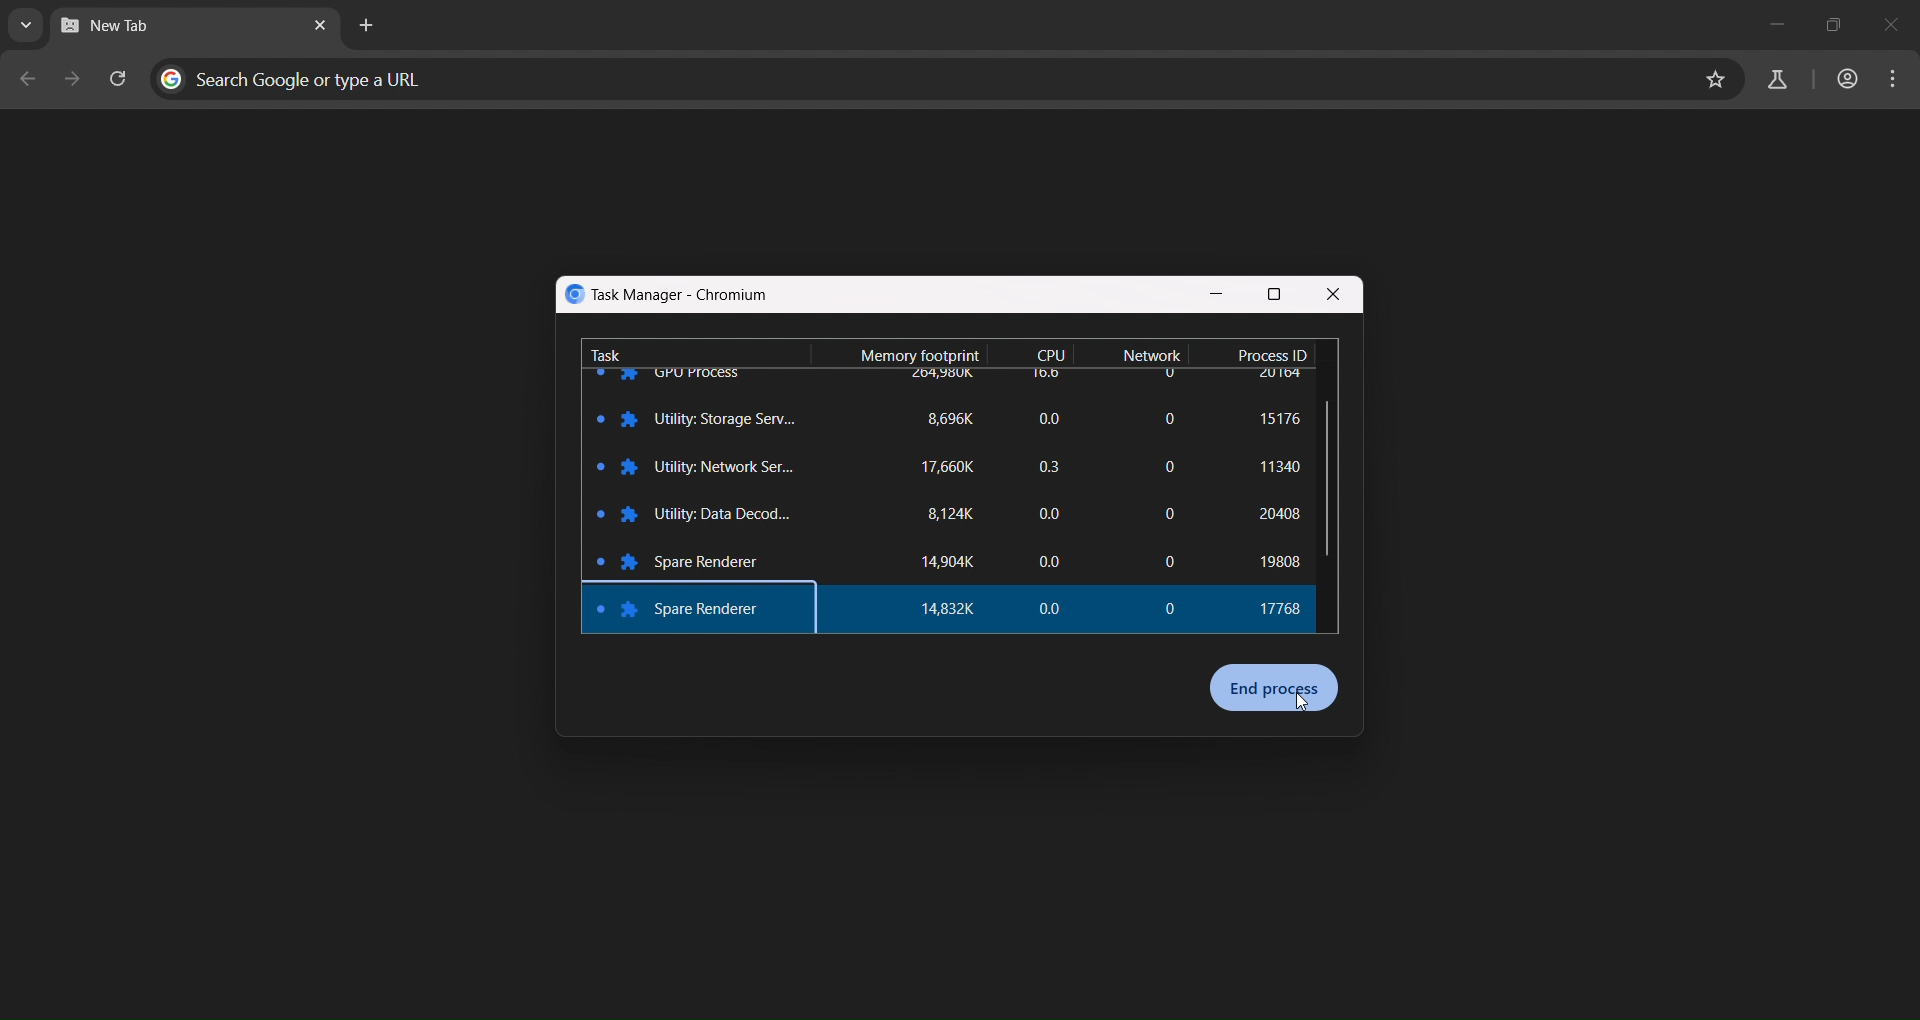 This screenshot has width=1920, height=1020. Describe the element at coordinates (1171, 467) in the screenshot. I see `0` at that location.